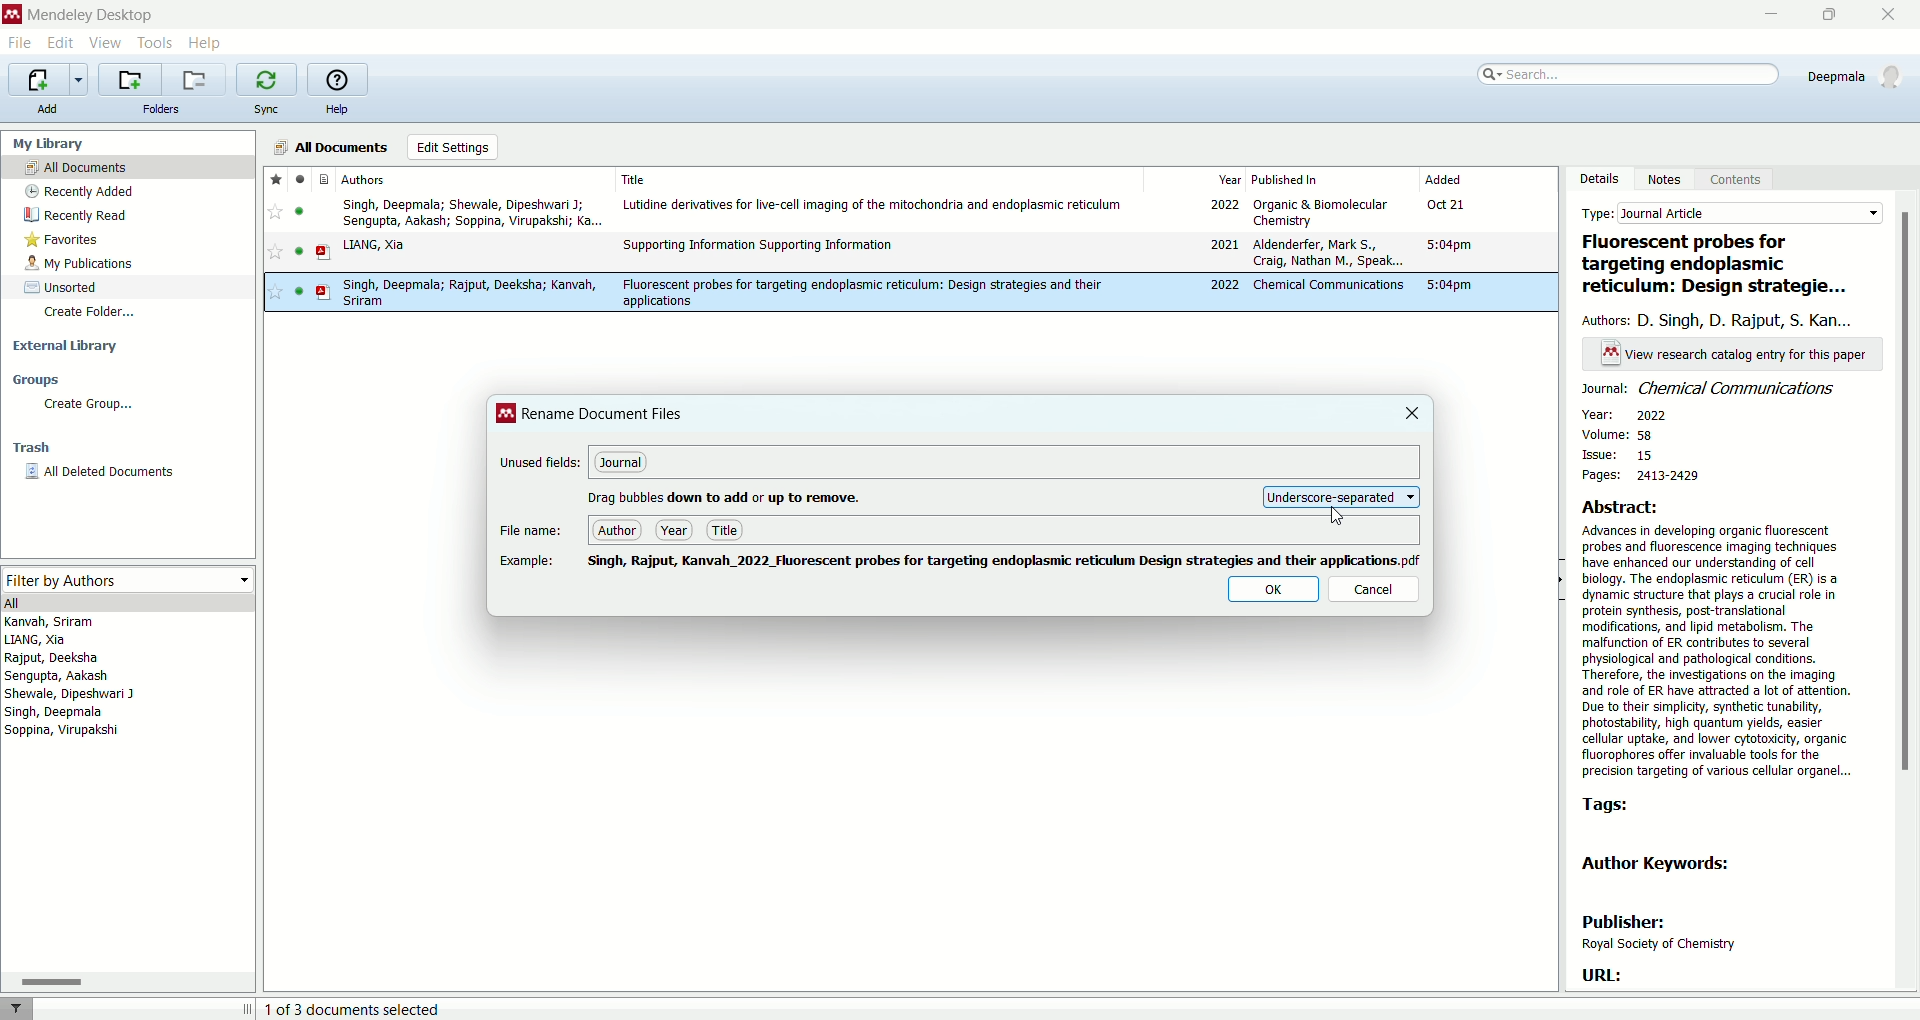  I want to click on underscore-separated, so click(1340, 495).